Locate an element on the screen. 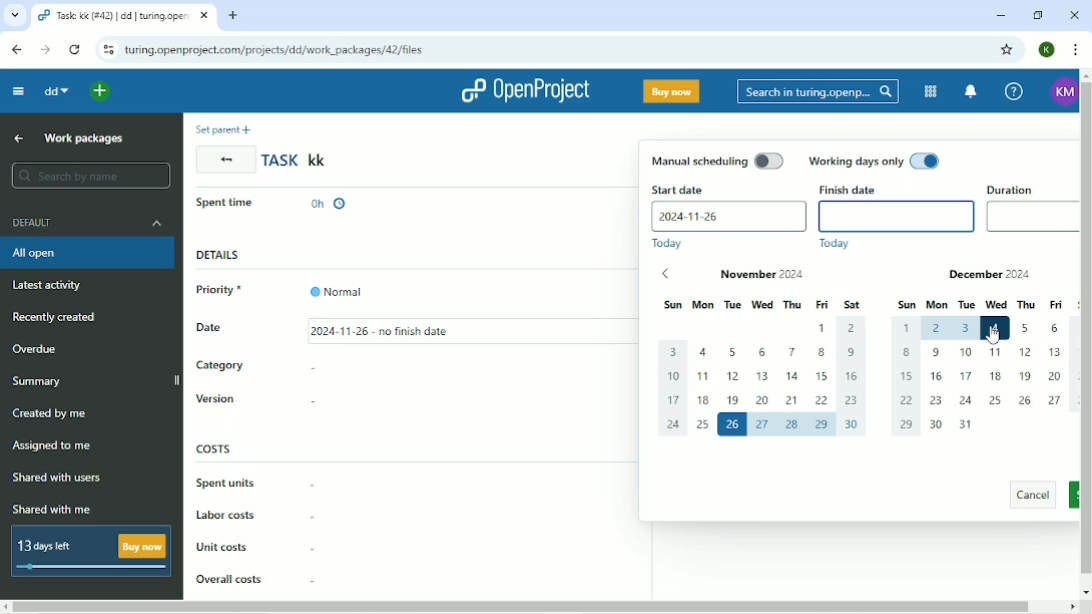 This screenshot has width=1092, height=614. Overdue is located at coordinates (40, 349).